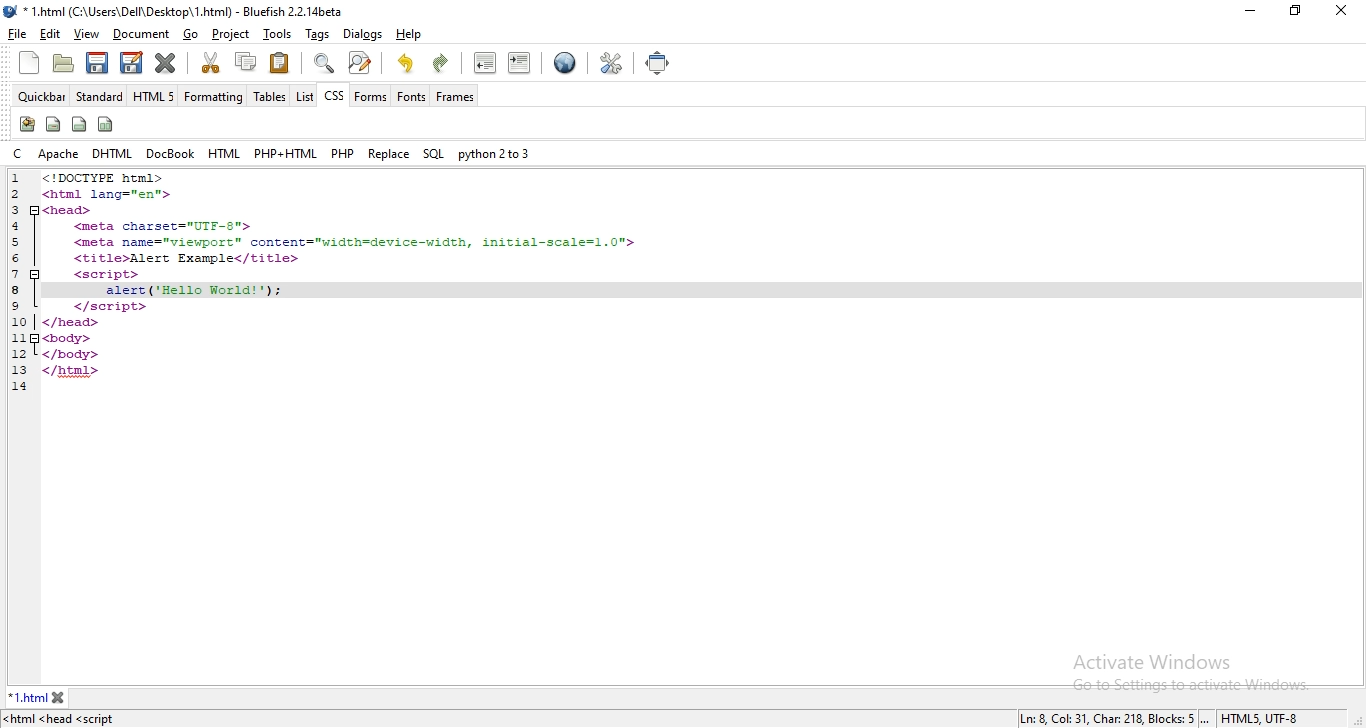 The image size is (1366, 728). What do you see at coordinates (20, 179) in the screenshot?
I see `1` at bounding box center [20, 179].